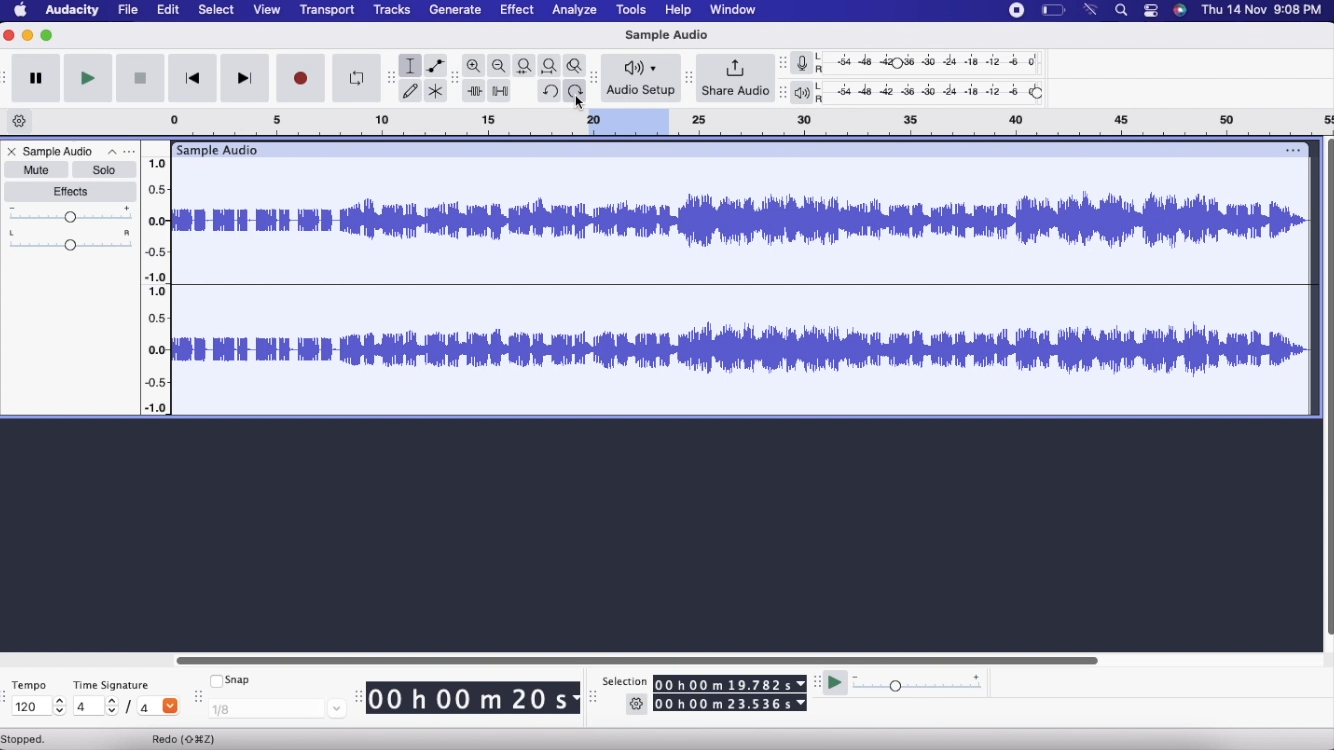 This screenshot has width=1334, height=750. Describe the element at coordinates (474, 66) in the screenshot. I see `Zoom In` at that location.